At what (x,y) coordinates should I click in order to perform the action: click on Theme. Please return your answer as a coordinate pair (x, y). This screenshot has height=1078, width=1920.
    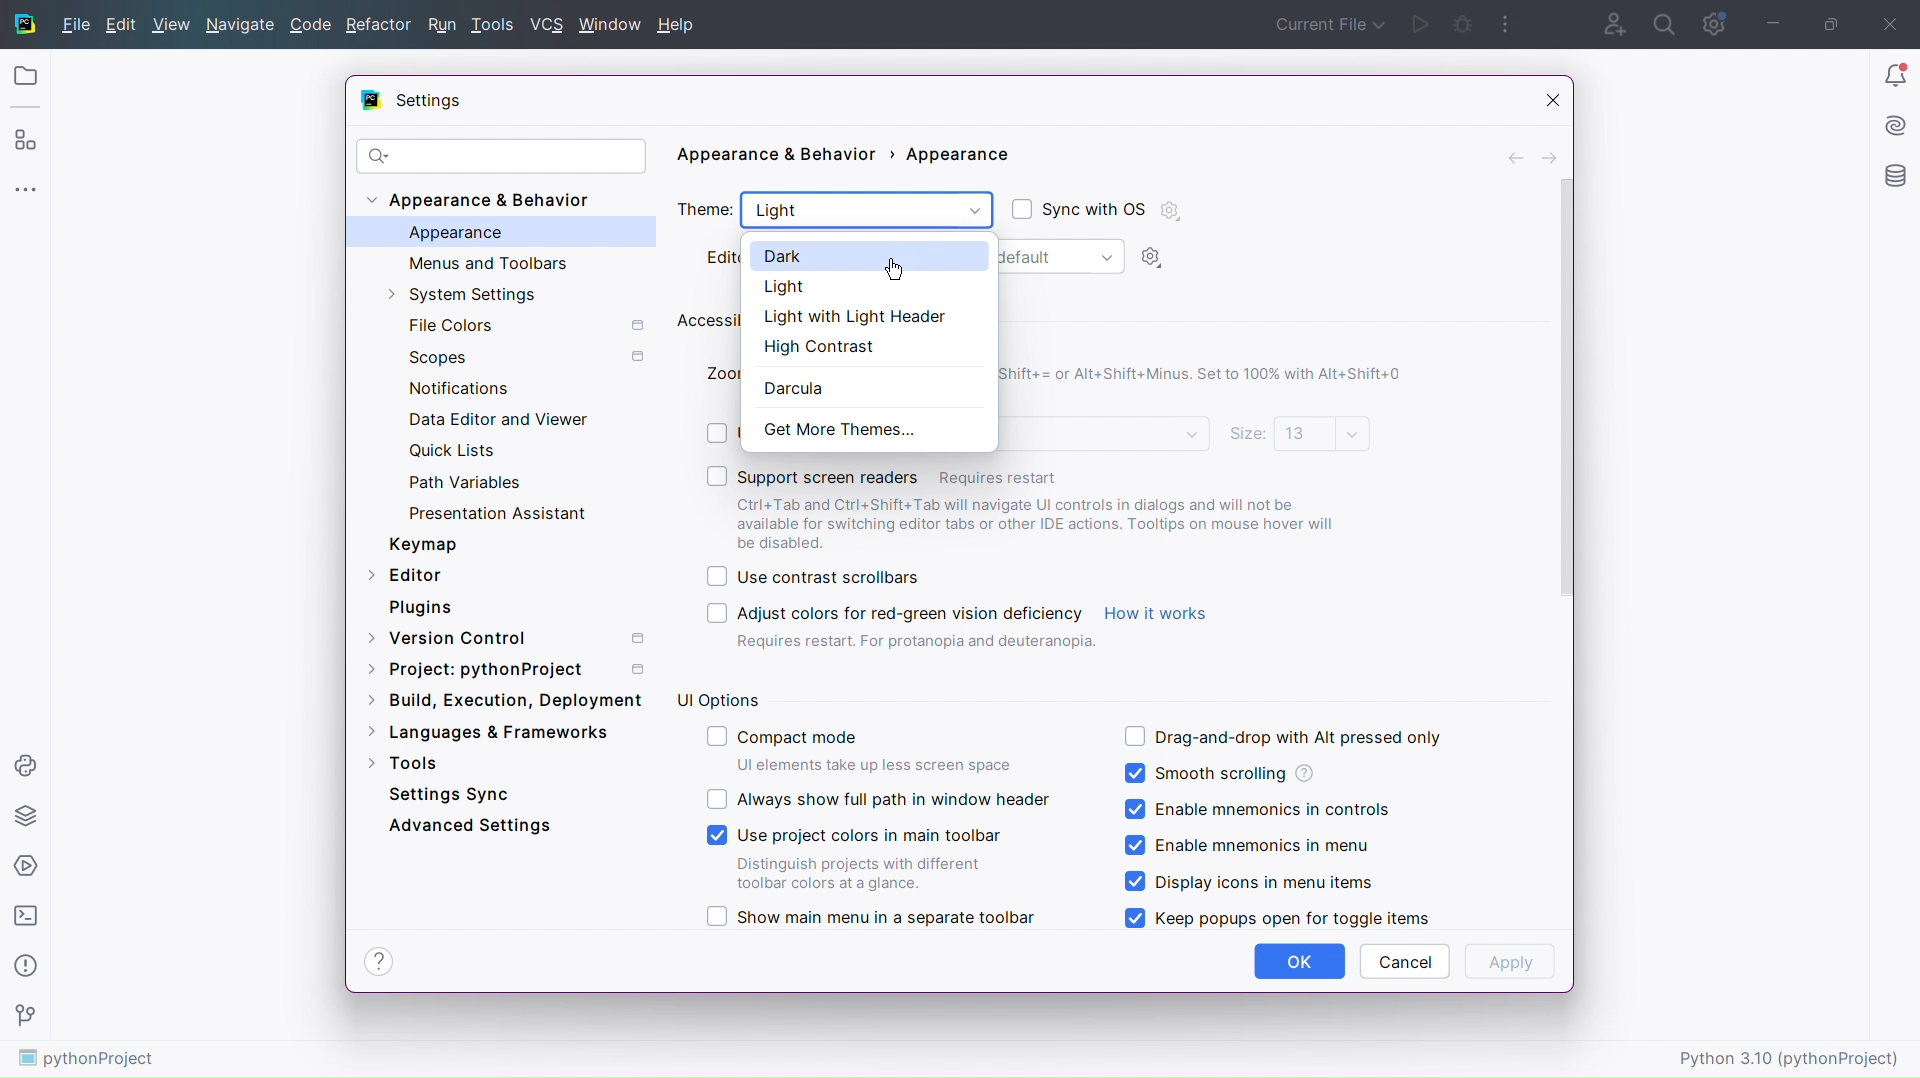
    Looking at the image, I should click on (706, 211).